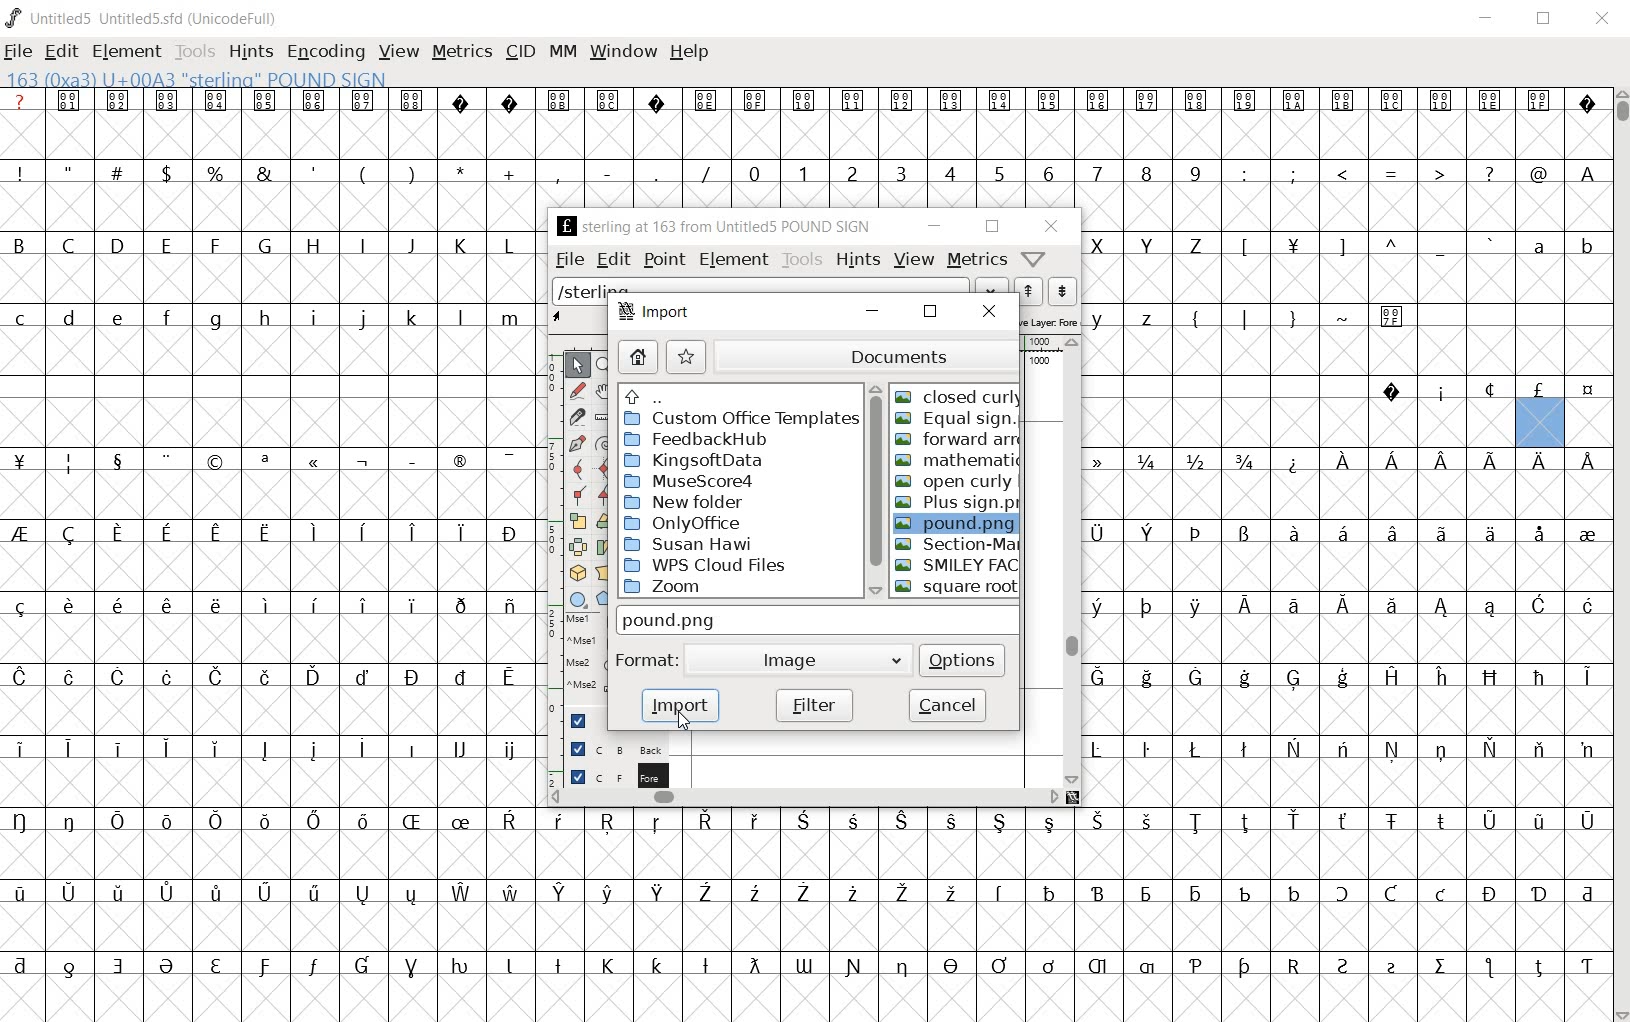 Image resolution: width=1630 pixels, height=1022 pixels. What do you see at coordinates (855, 100) in the screenshot?
I see `Symbol` at bounding box center [855, 100].